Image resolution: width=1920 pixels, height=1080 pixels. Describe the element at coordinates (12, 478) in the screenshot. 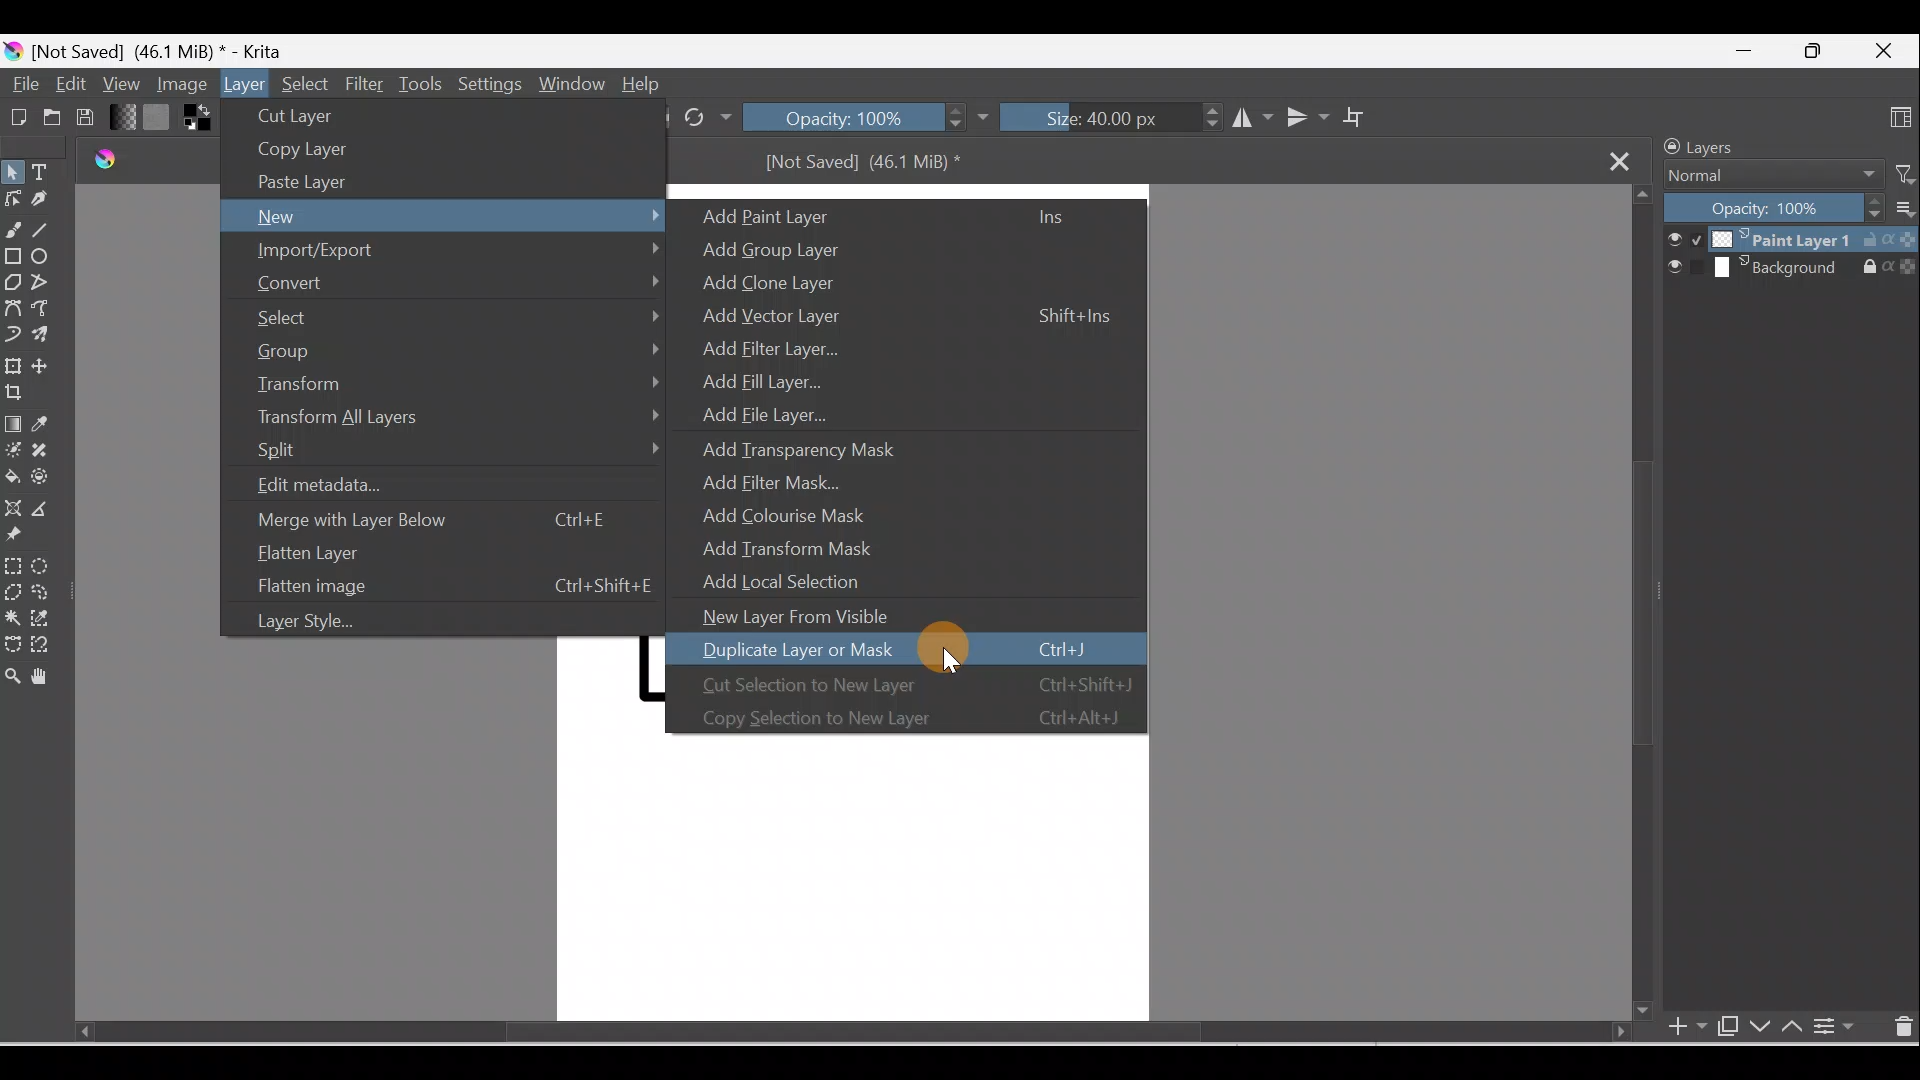

I see `Fill a contiguous area of colour with colour/fill a selection` at that location.